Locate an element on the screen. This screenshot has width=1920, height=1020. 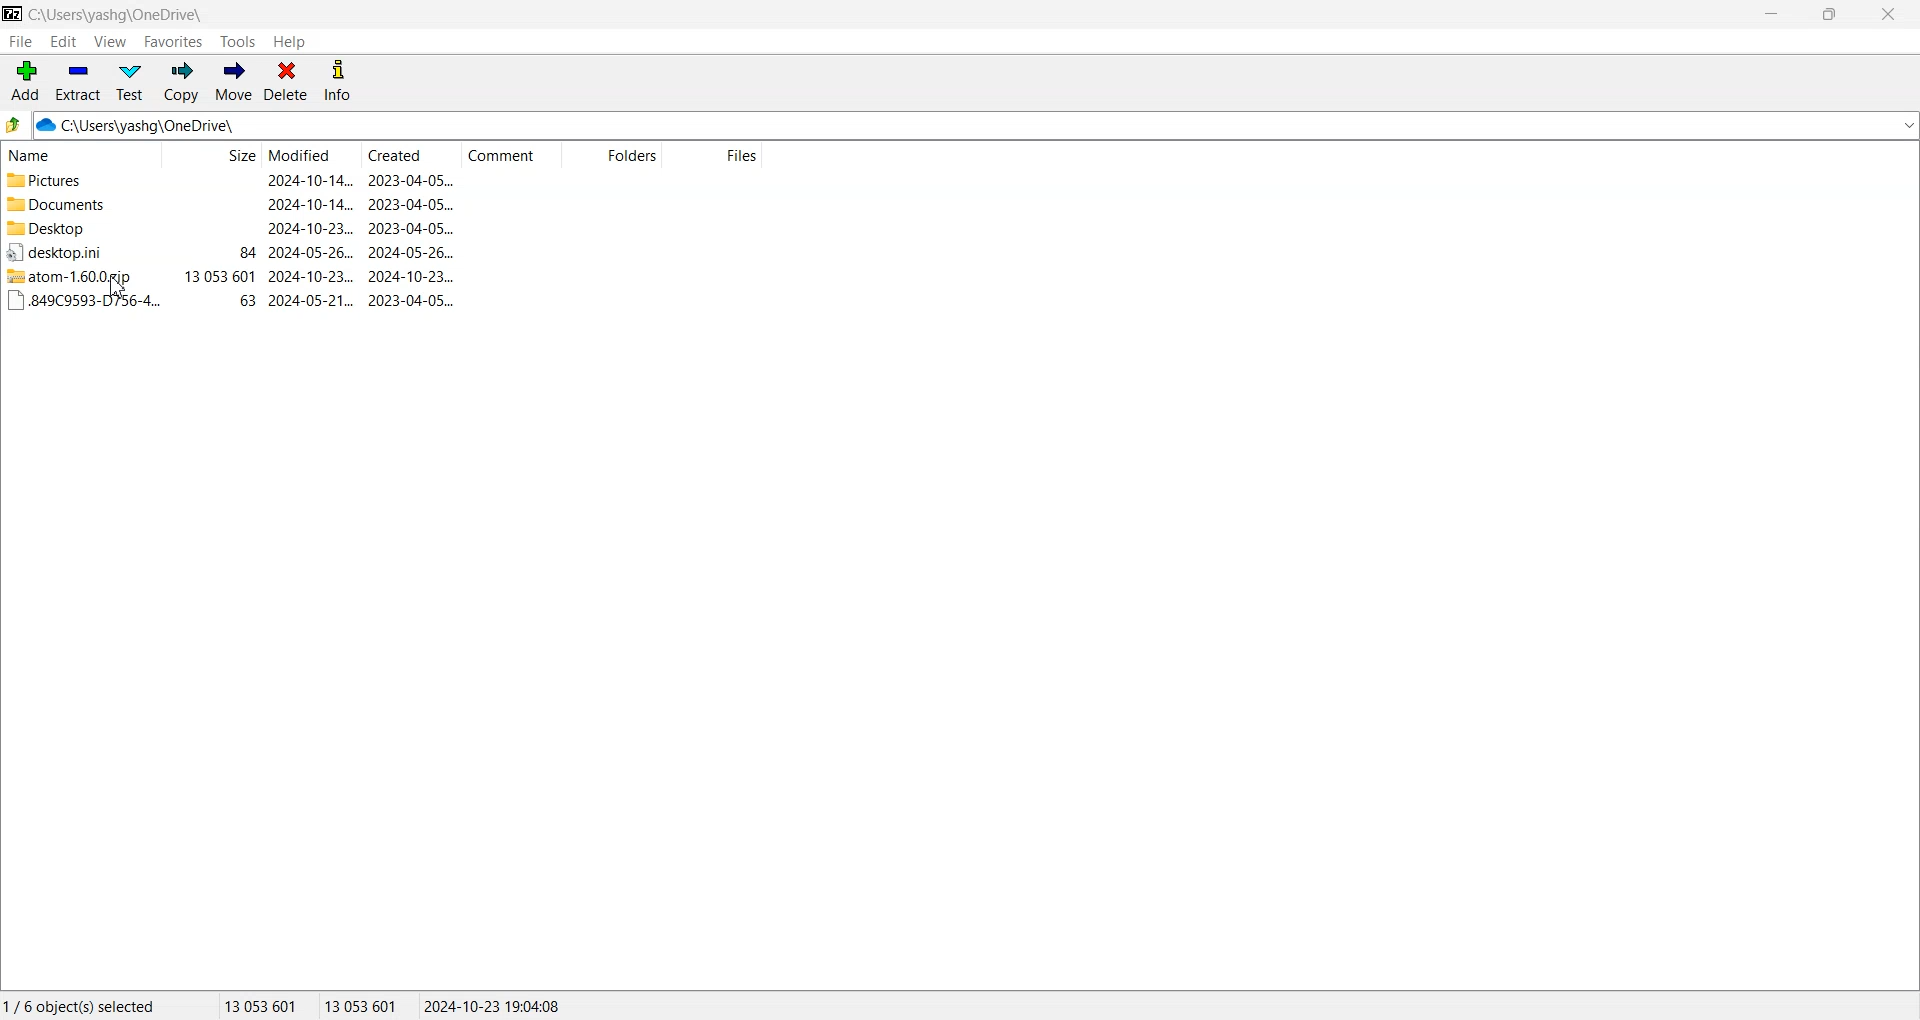
Size is located at coordinates (211, 156).